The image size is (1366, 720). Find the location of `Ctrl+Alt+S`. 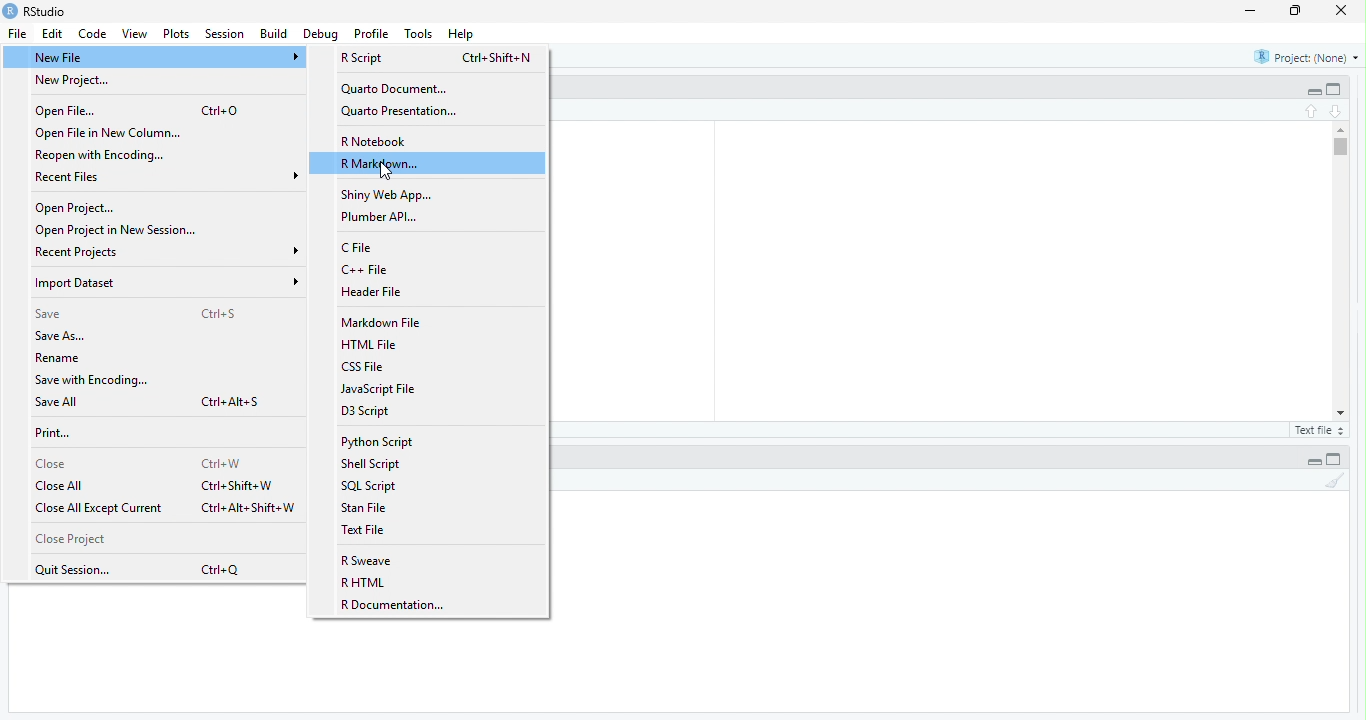

Ctrl+Alt+S is located at coordinates (233, 402).